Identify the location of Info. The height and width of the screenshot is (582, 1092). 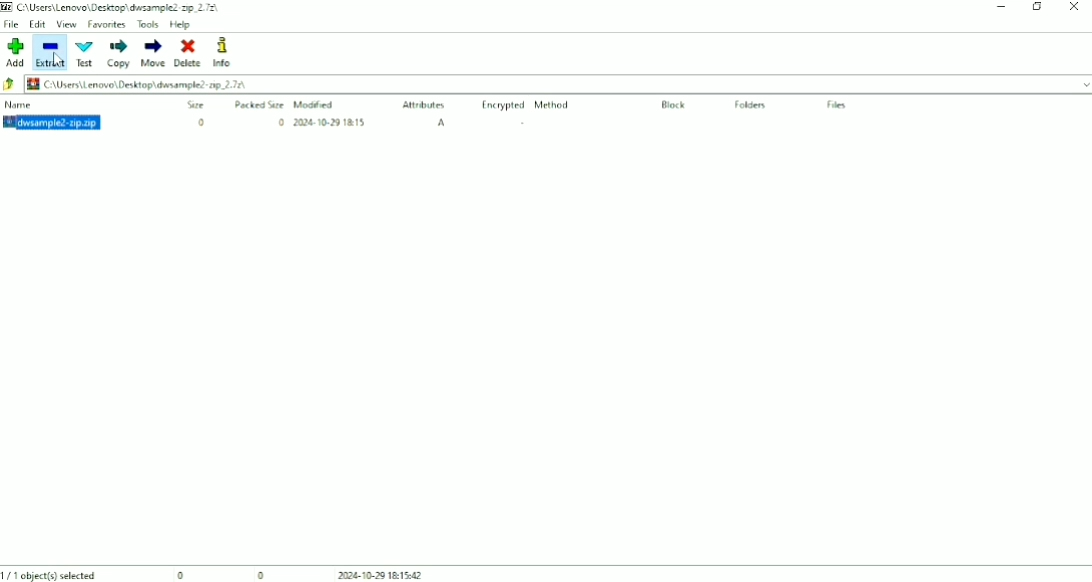
(231, 53).